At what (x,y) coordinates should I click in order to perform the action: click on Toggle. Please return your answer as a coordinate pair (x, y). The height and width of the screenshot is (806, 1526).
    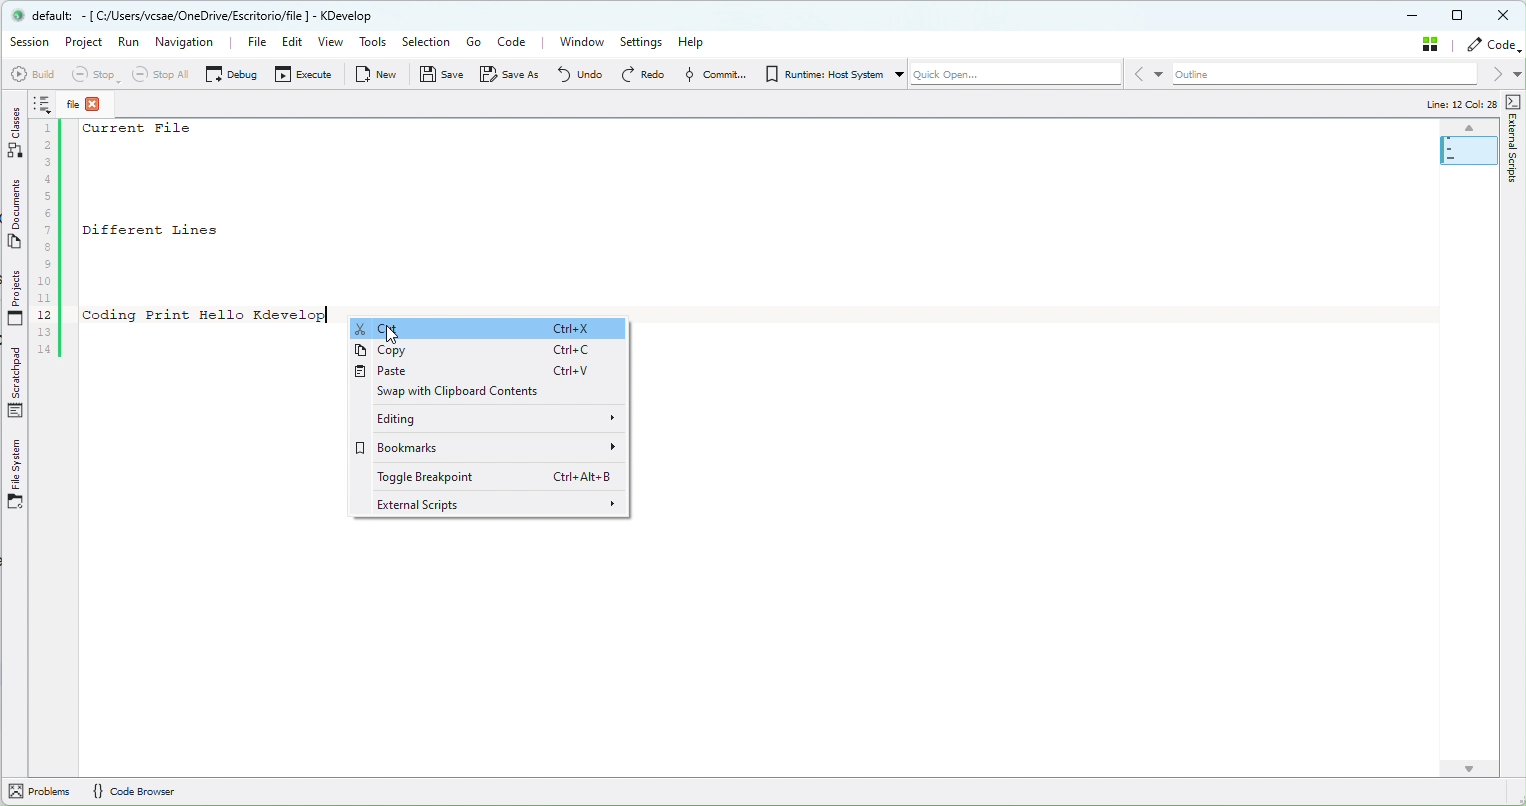
    Looking at the image, I should click on (492, 478).